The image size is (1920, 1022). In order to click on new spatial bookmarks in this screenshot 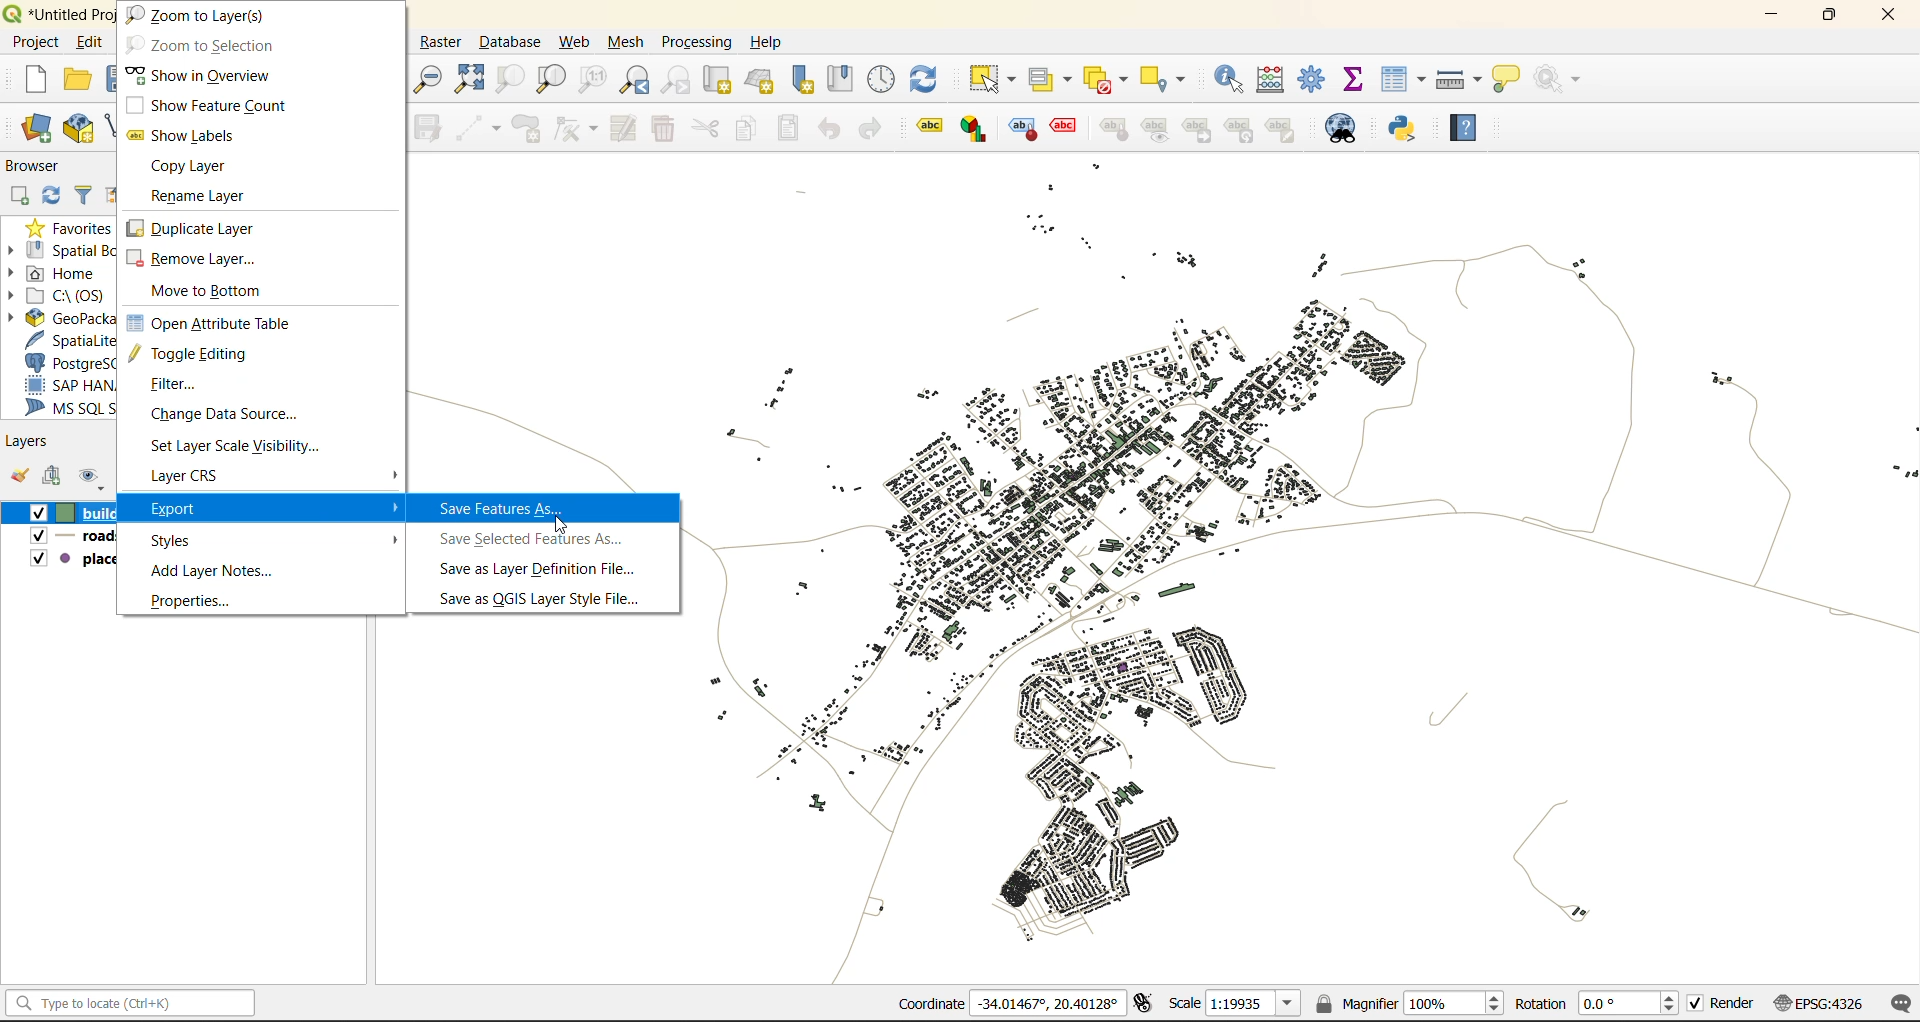, I will do `click(799, 80)`.